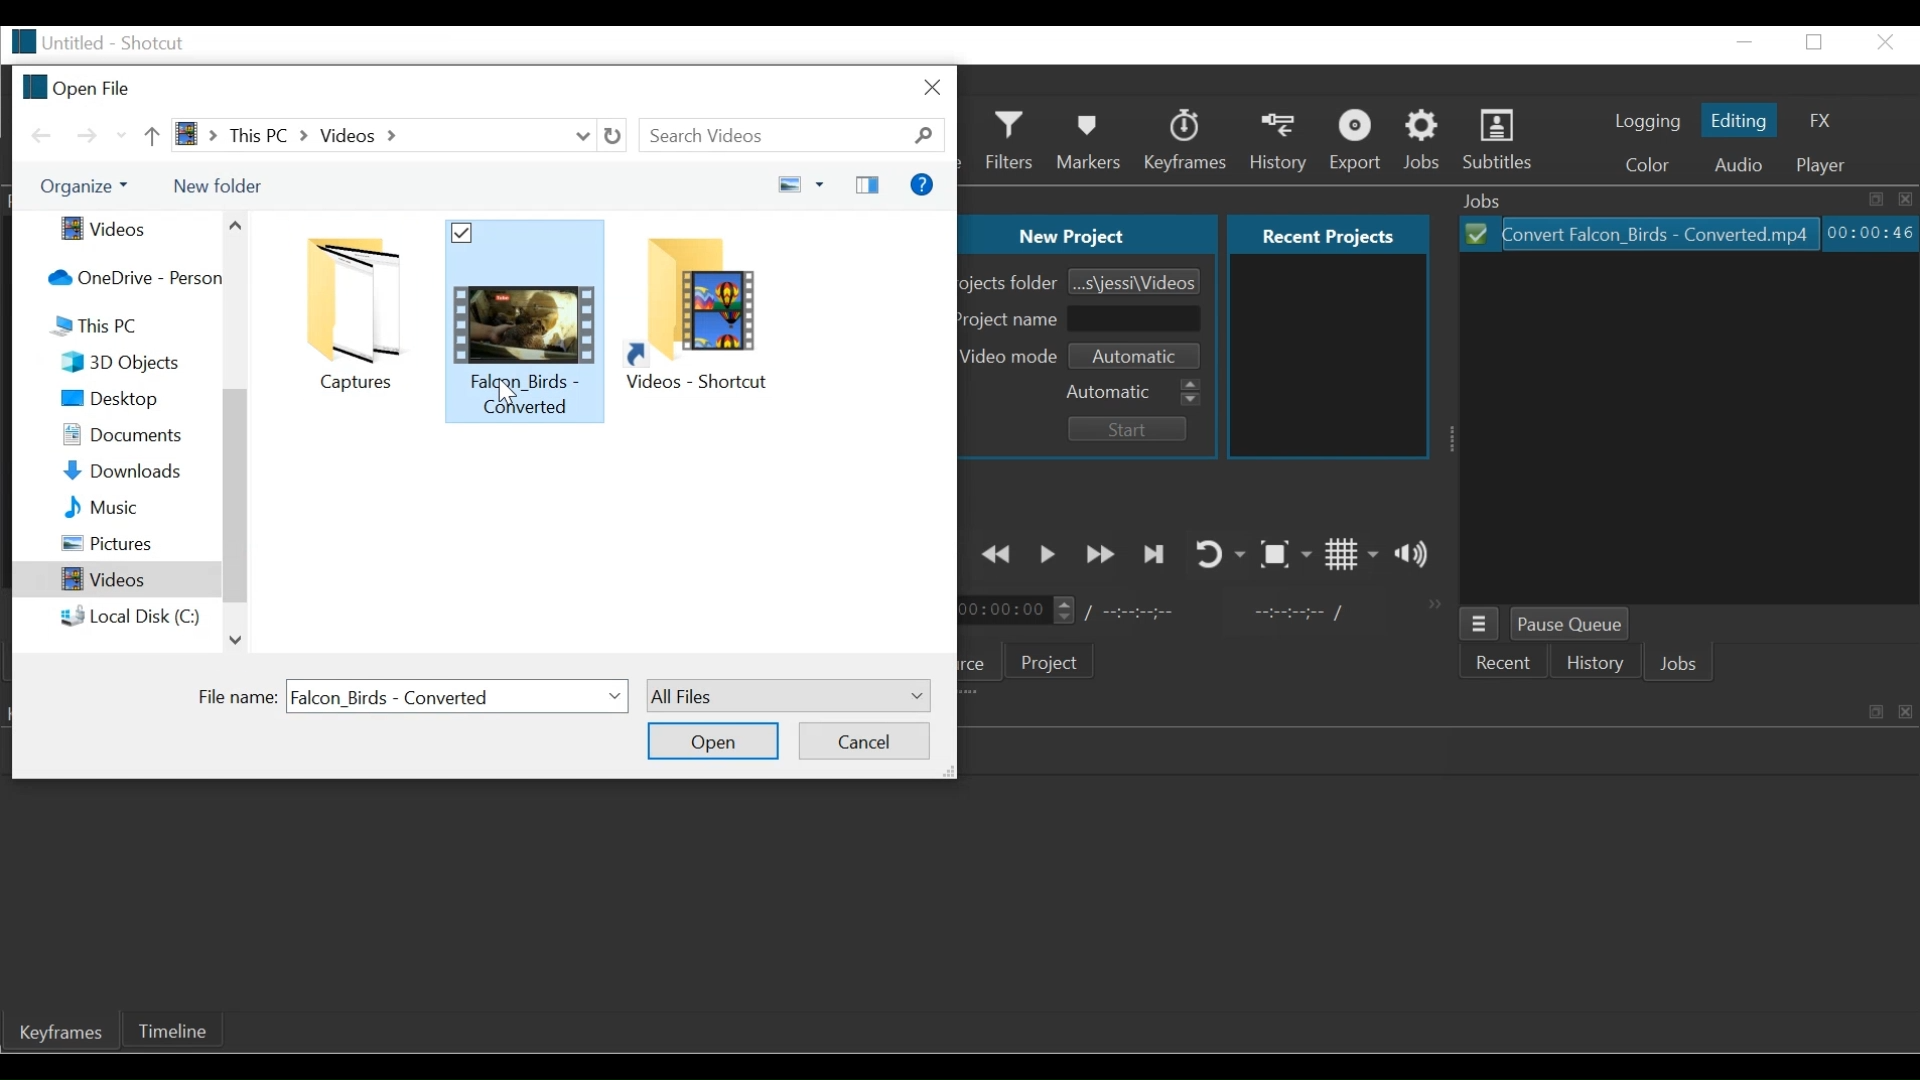 The image size is (1920, 1080). What do you see at coordinates (1137, 321) in the screenshot?
I see `Project Name Field` at bounding box center [1137, 321].